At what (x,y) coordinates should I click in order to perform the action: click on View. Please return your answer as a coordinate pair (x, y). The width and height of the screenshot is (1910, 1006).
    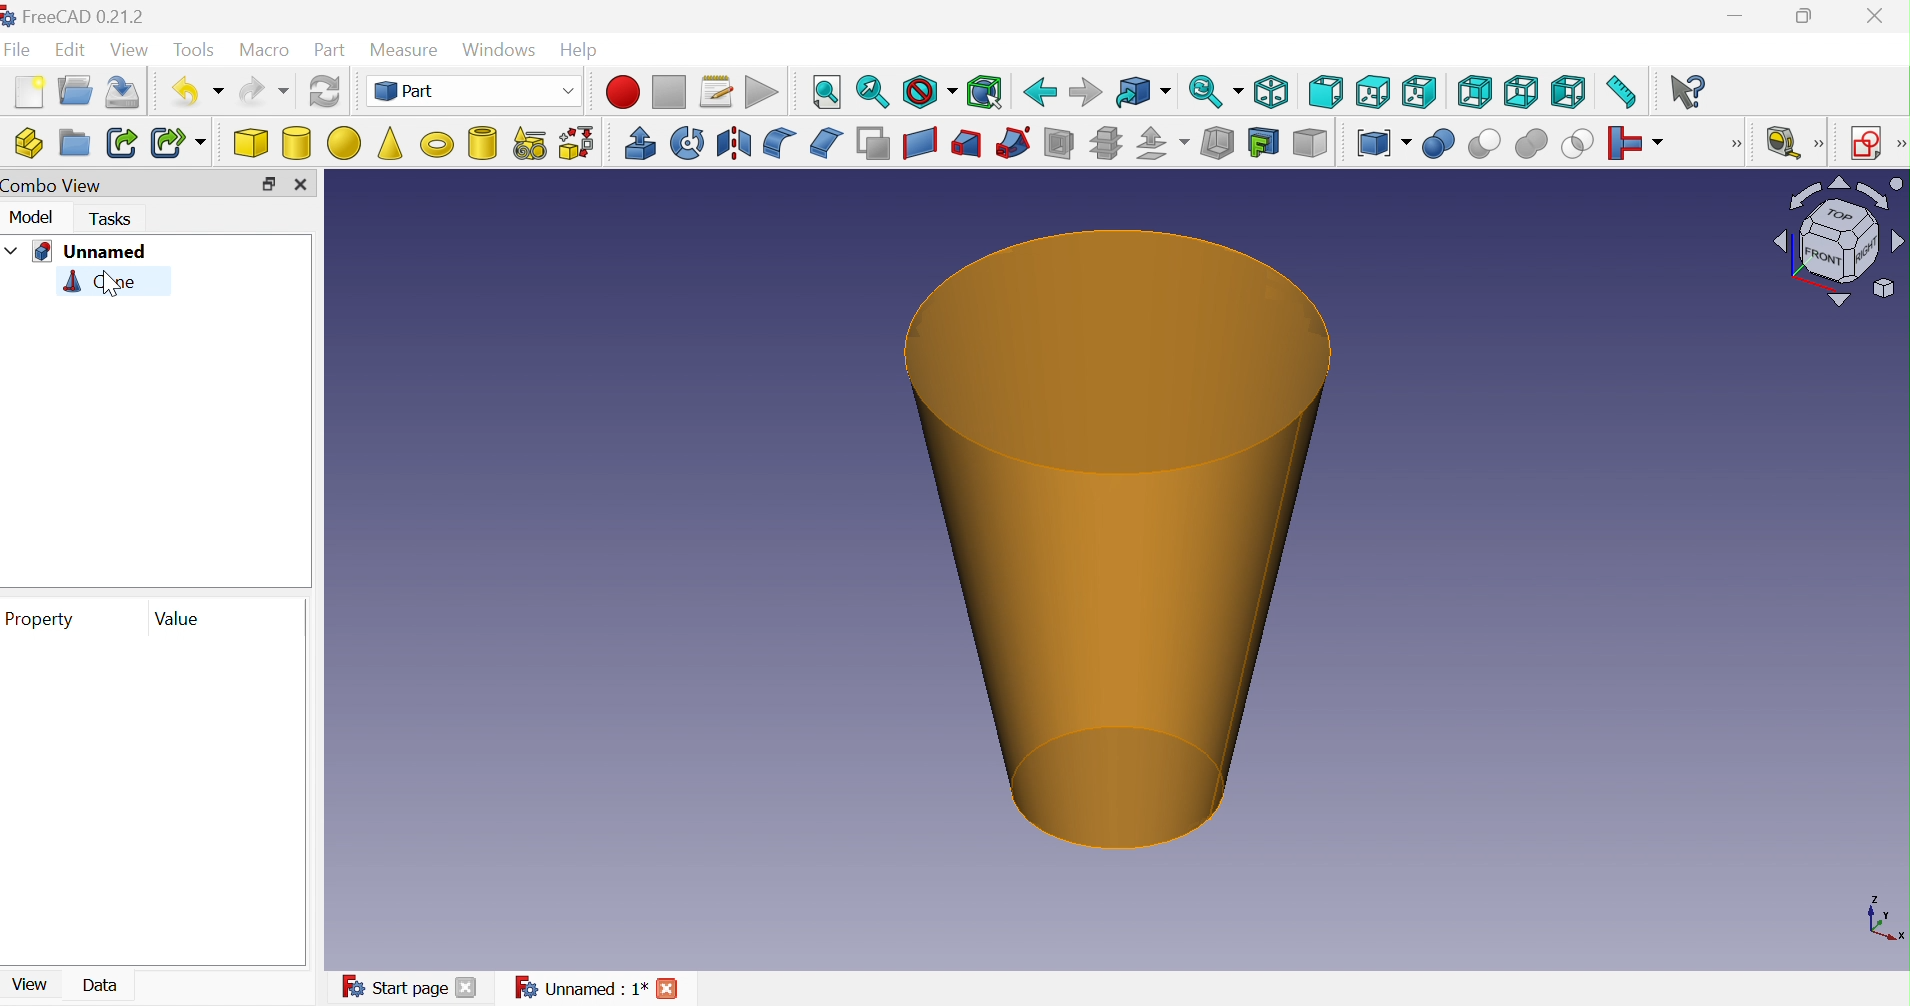
    Looking at the image, I should click on (25, 989).